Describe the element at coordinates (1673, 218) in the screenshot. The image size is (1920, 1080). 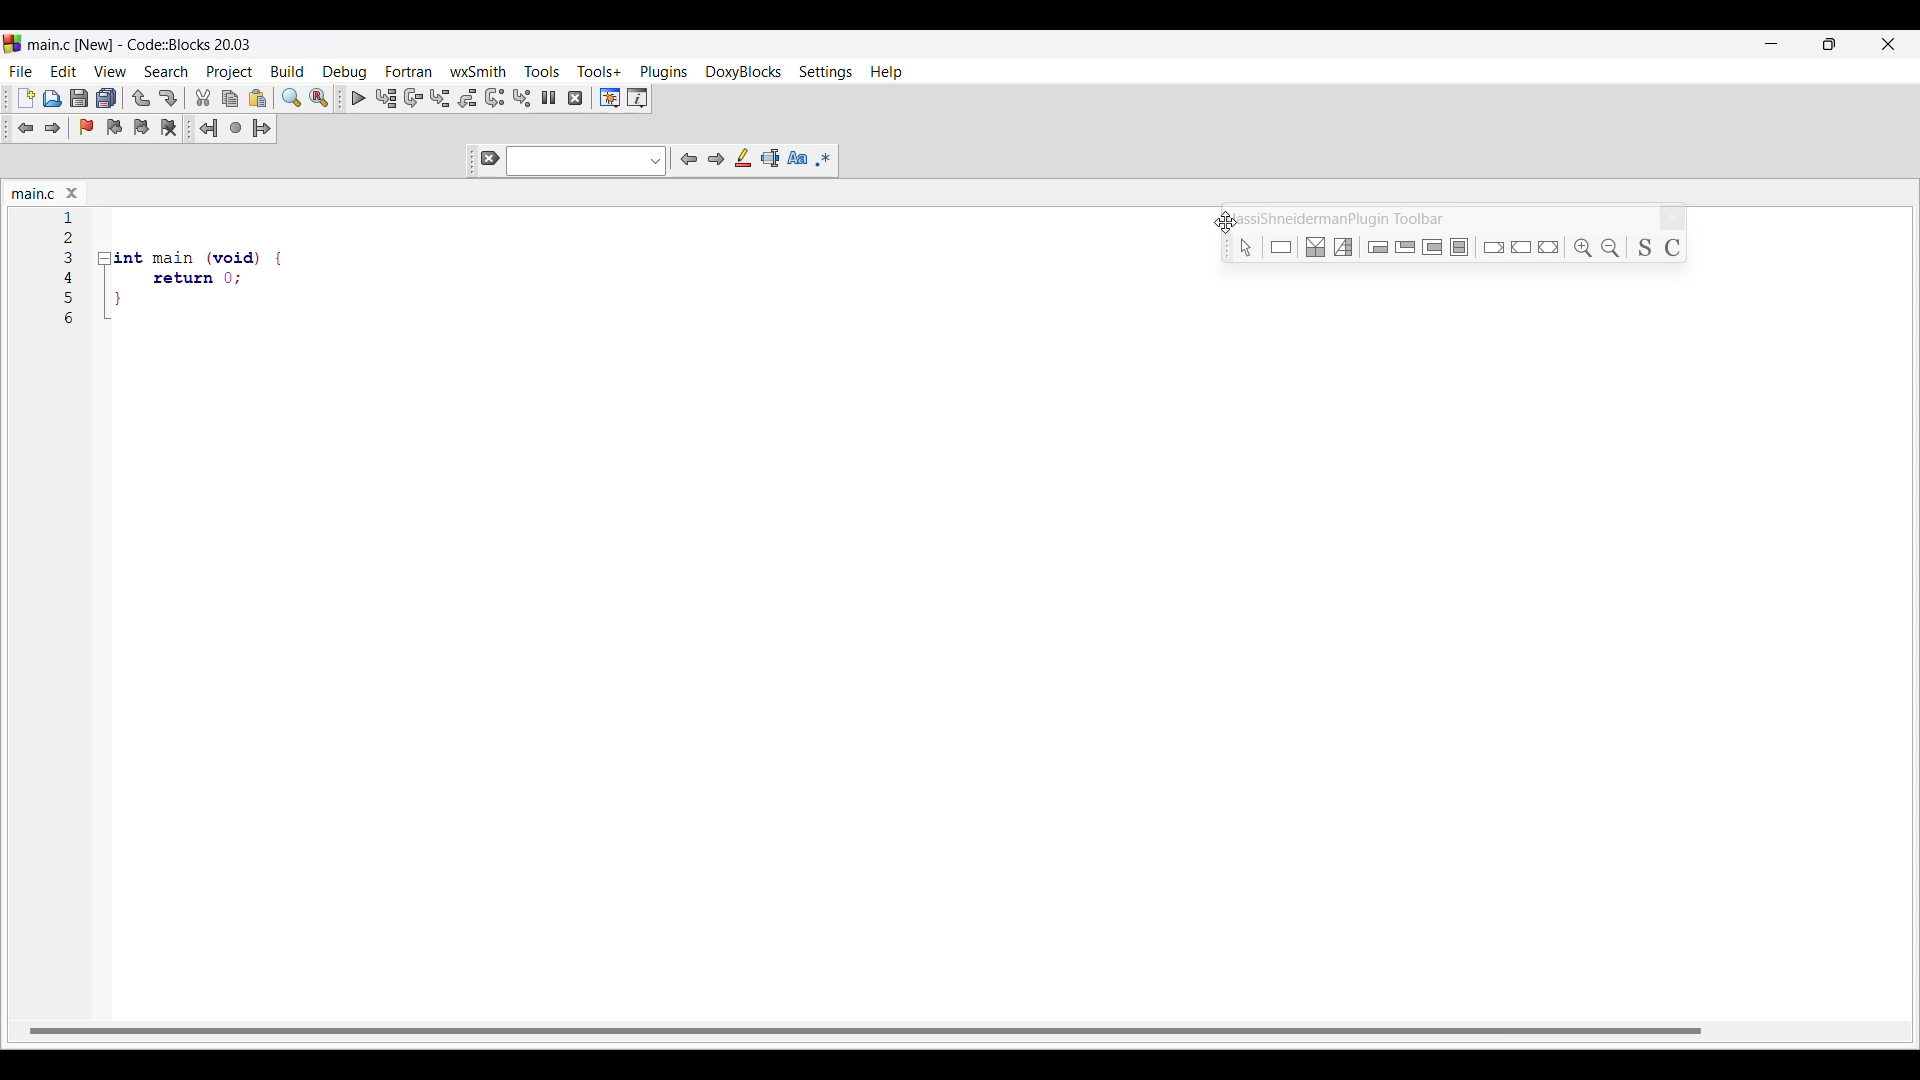
I see `Close toolbar` at that location.